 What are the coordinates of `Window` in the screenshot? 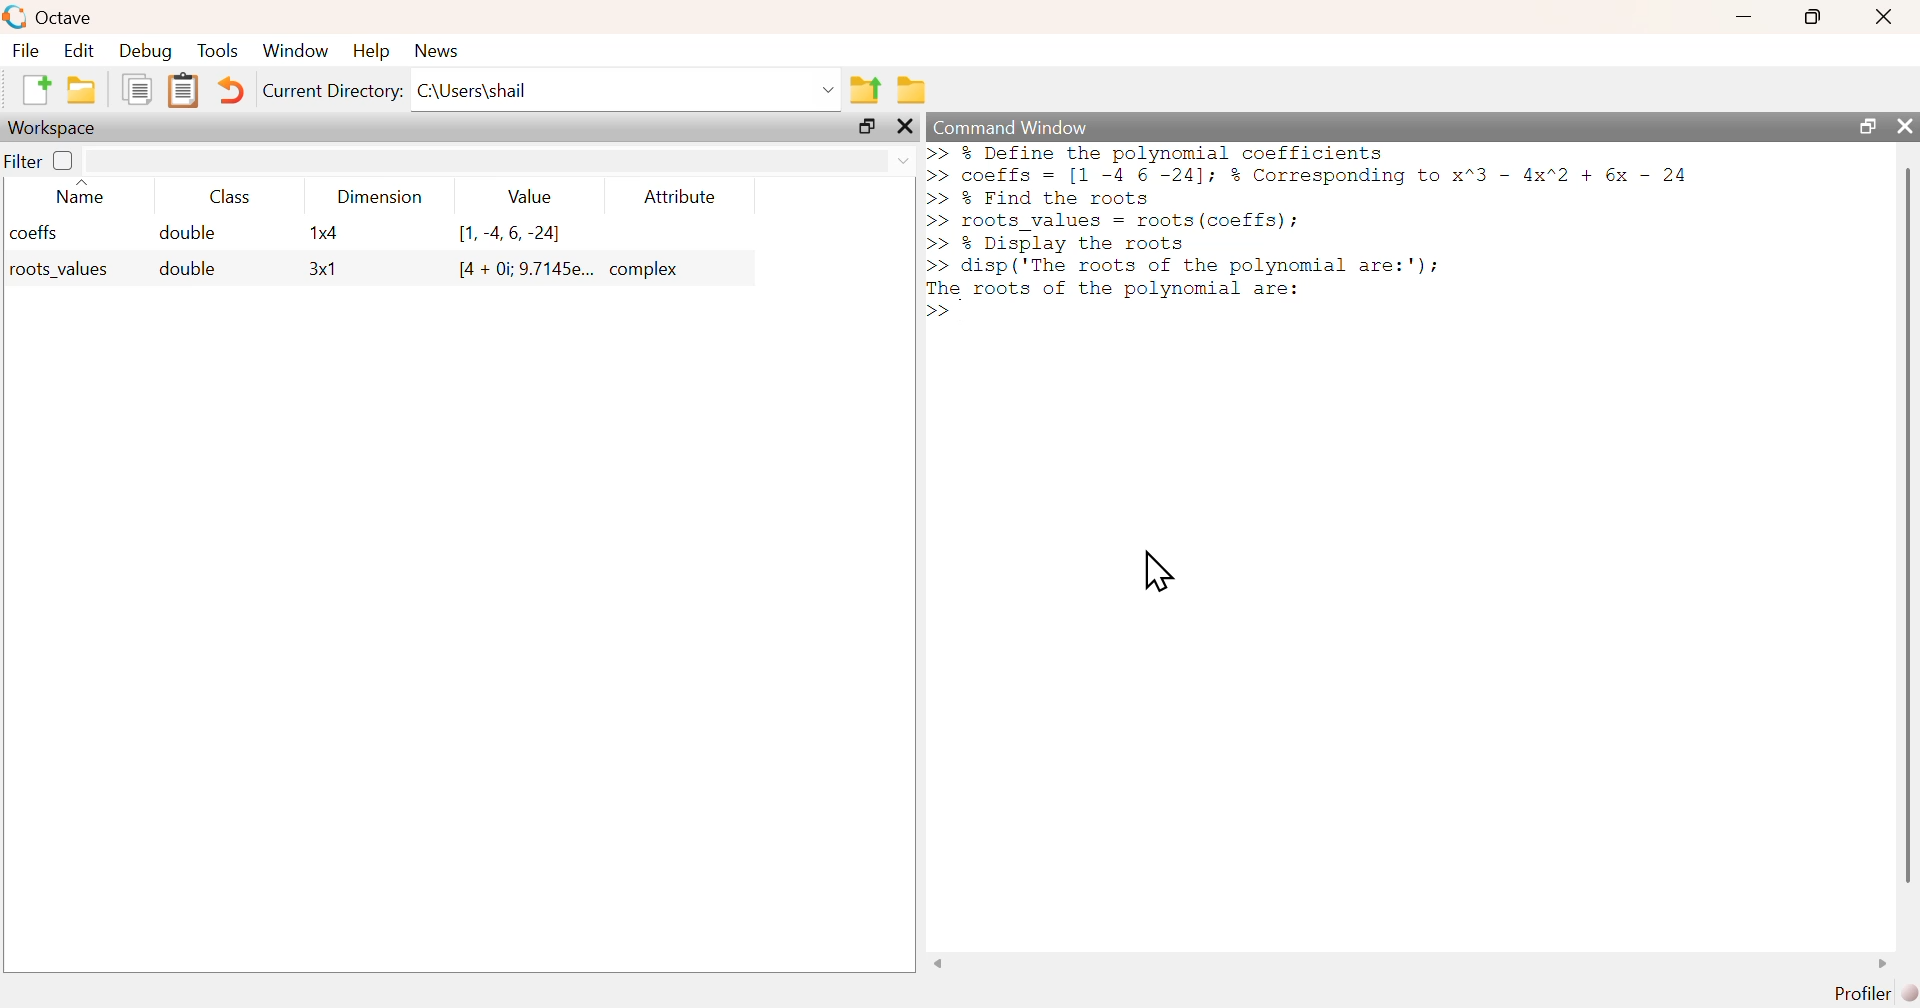 It's located at (296, 50).